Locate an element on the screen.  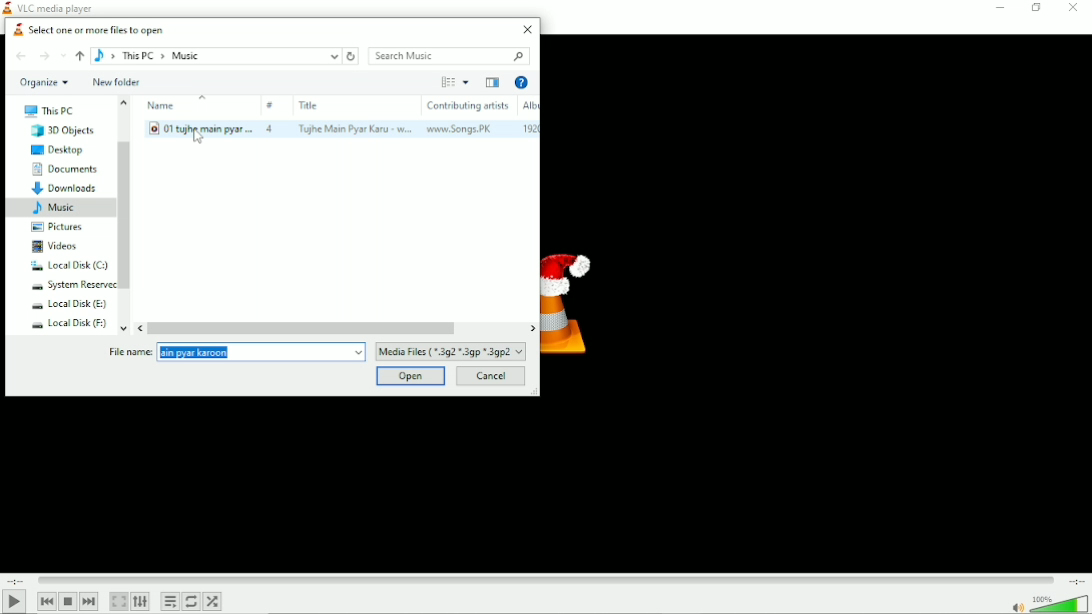
Contributing artists is located at coordinates (466, 116).